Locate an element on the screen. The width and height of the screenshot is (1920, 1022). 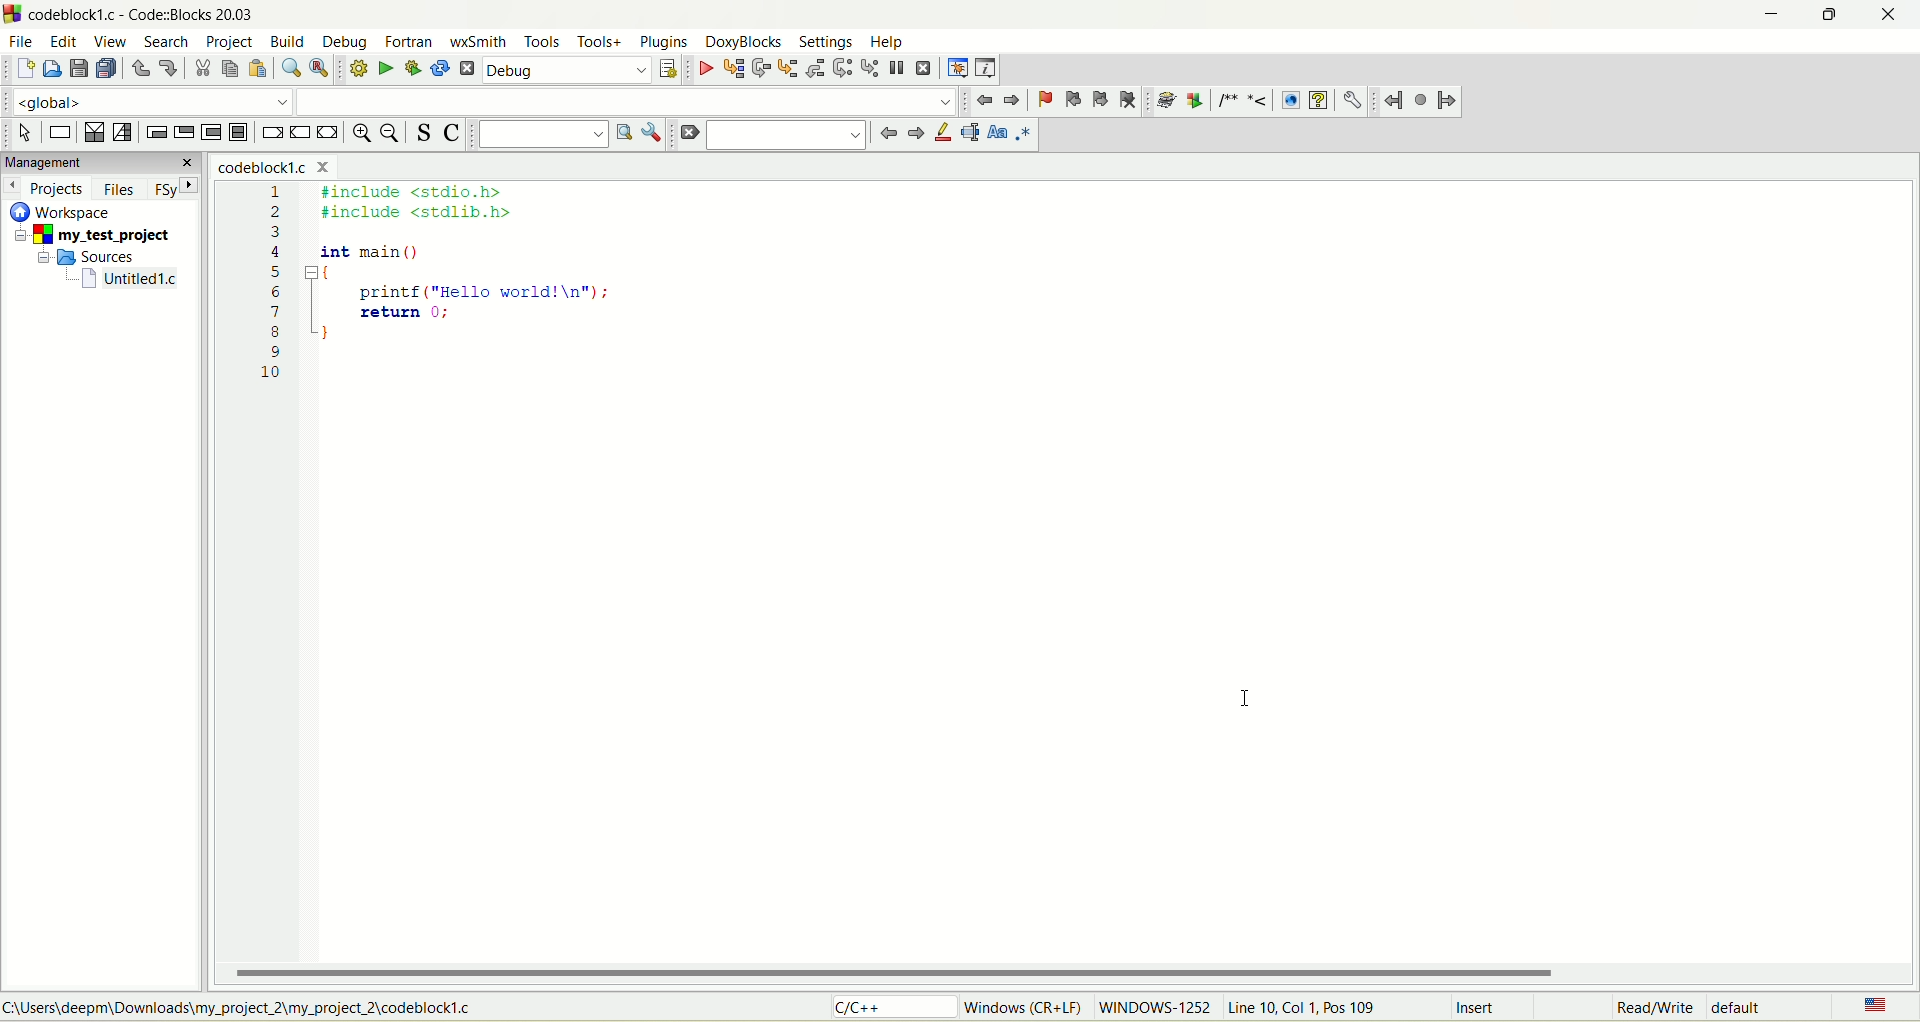
clear bookmark is located at coordinates (1130, 99).